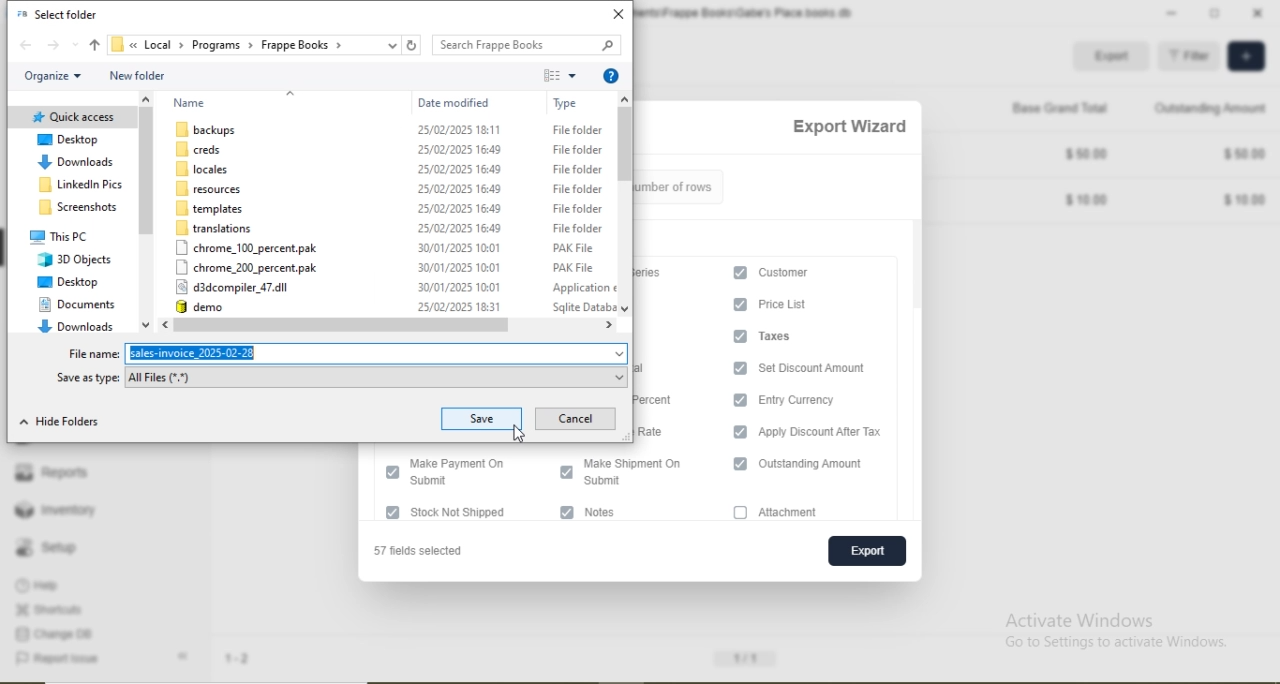  What do you see at coordinates (62, 235) in the screenshot?
I see `Thic PC` at bounding box center [62, 235].